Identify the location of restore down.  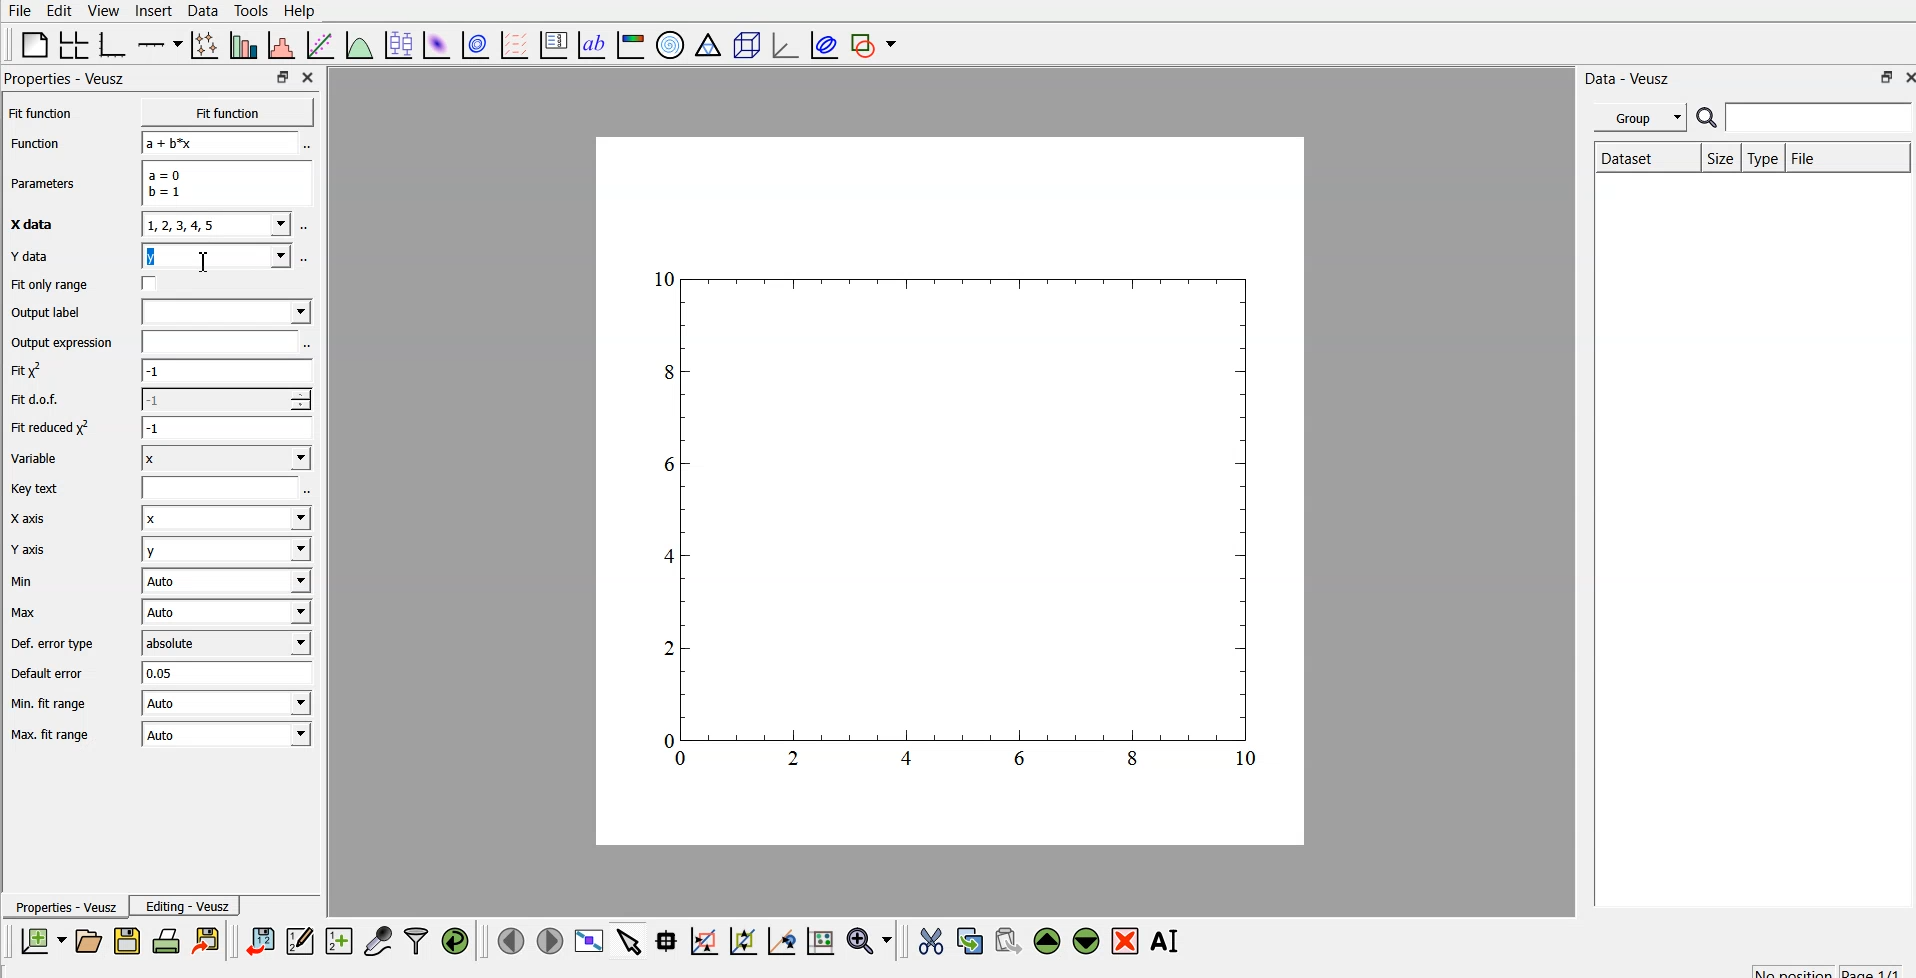
(1878, 81).